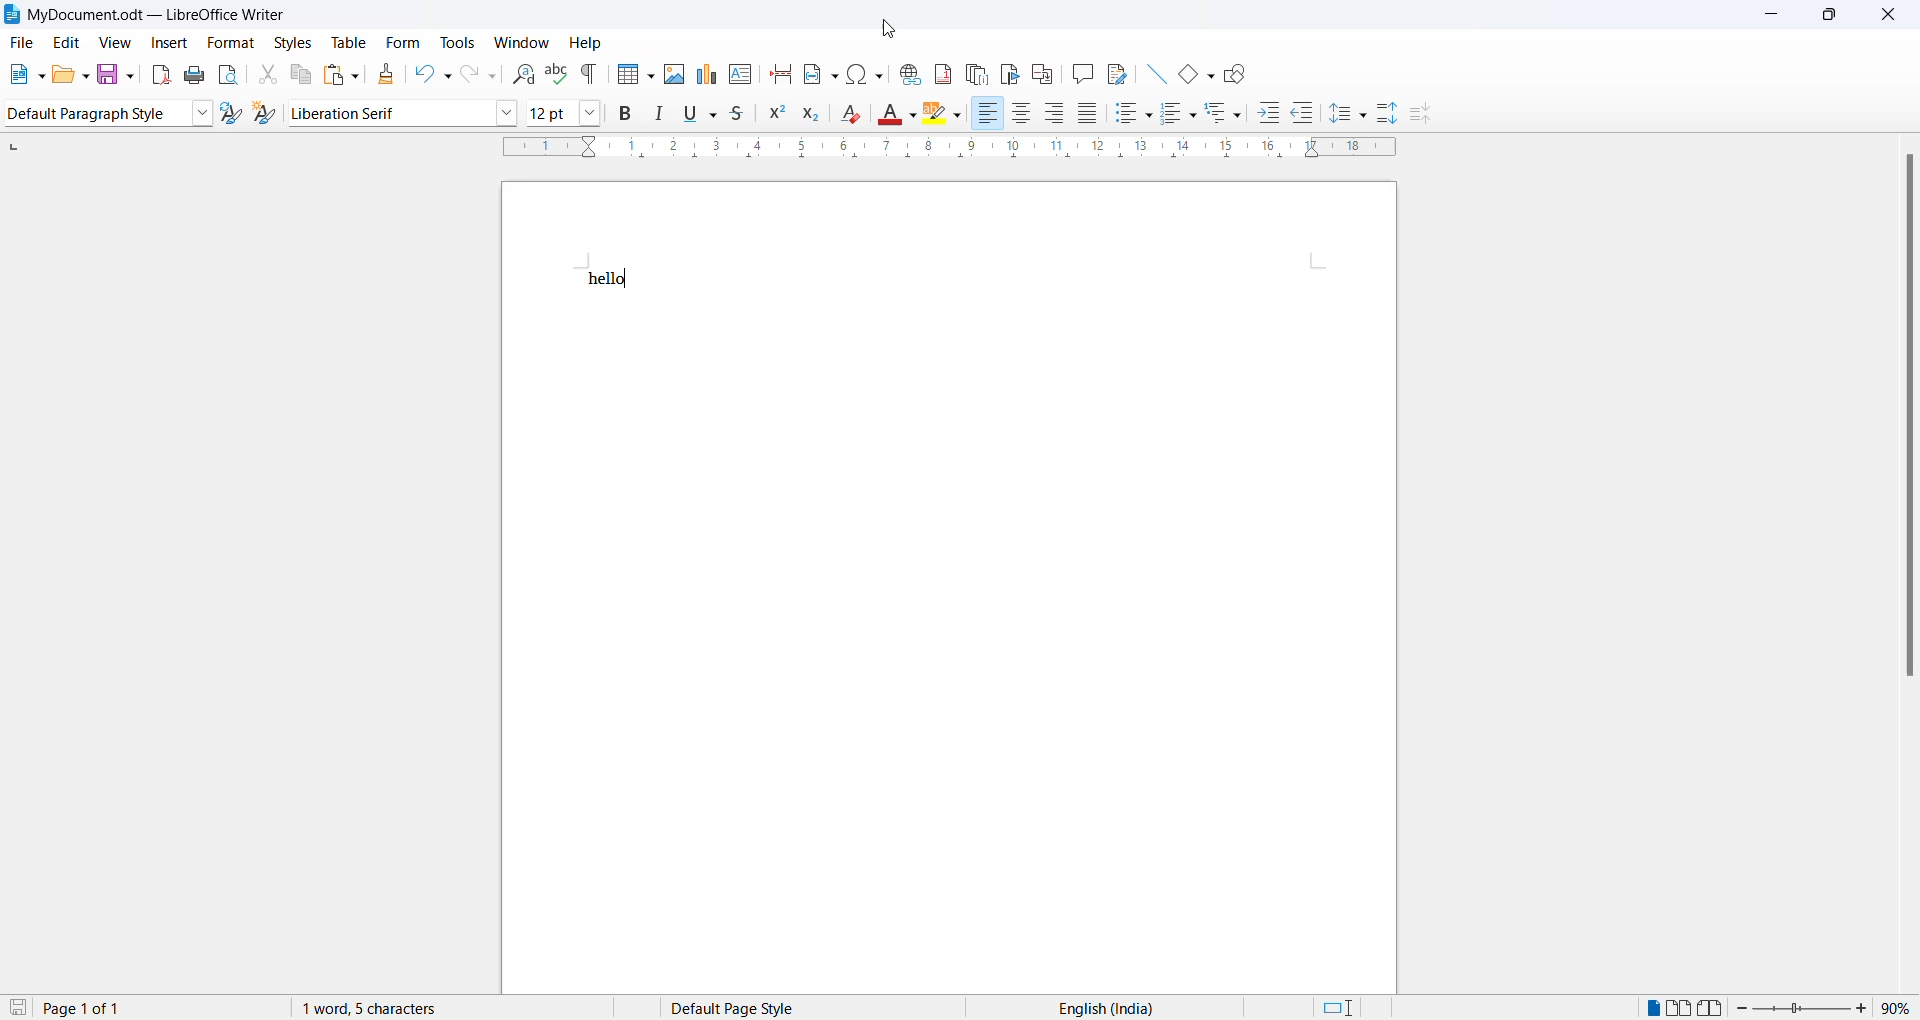 This screenshot has height=1020, width=1920. Describe the element at coordinates (1907, 422) in the screenshot. I see `scrollbar` at that location.